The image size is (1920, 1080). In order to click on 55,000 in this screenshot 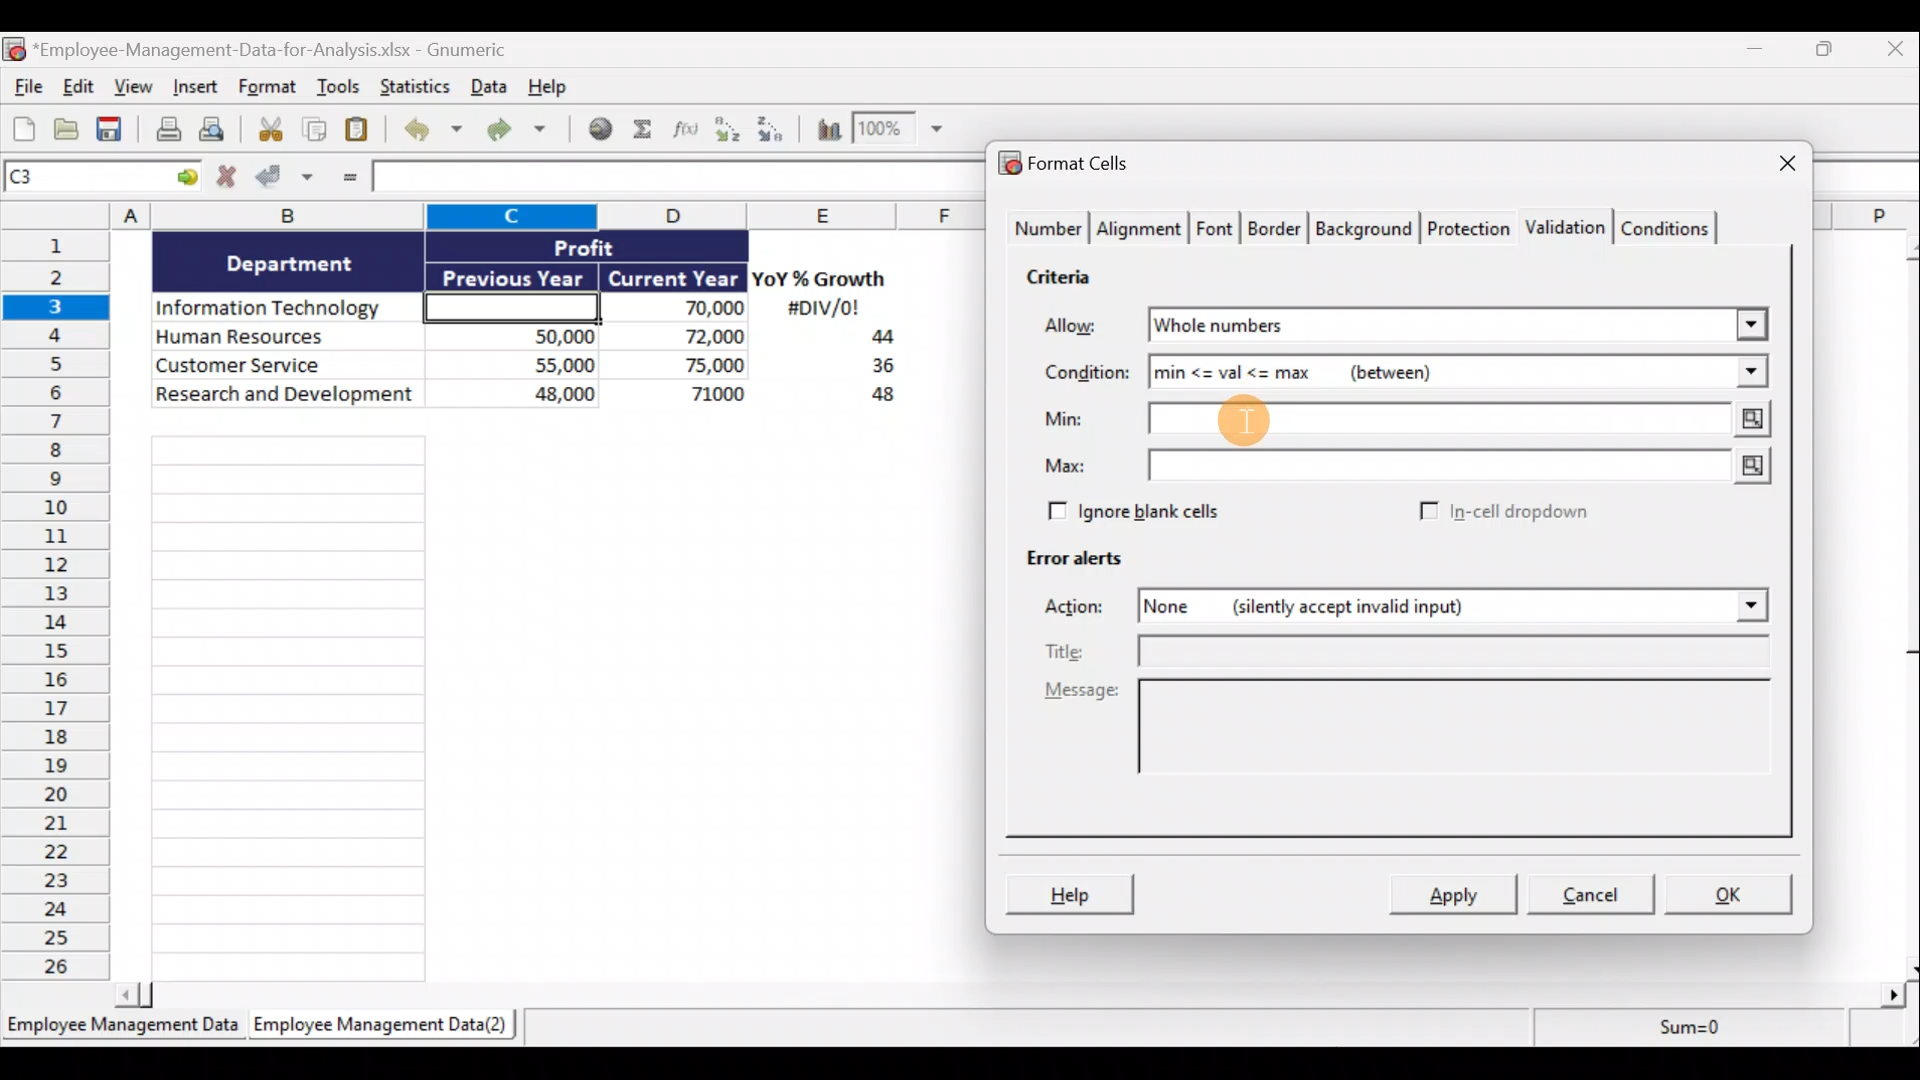, I will do `click(523, 364)`.